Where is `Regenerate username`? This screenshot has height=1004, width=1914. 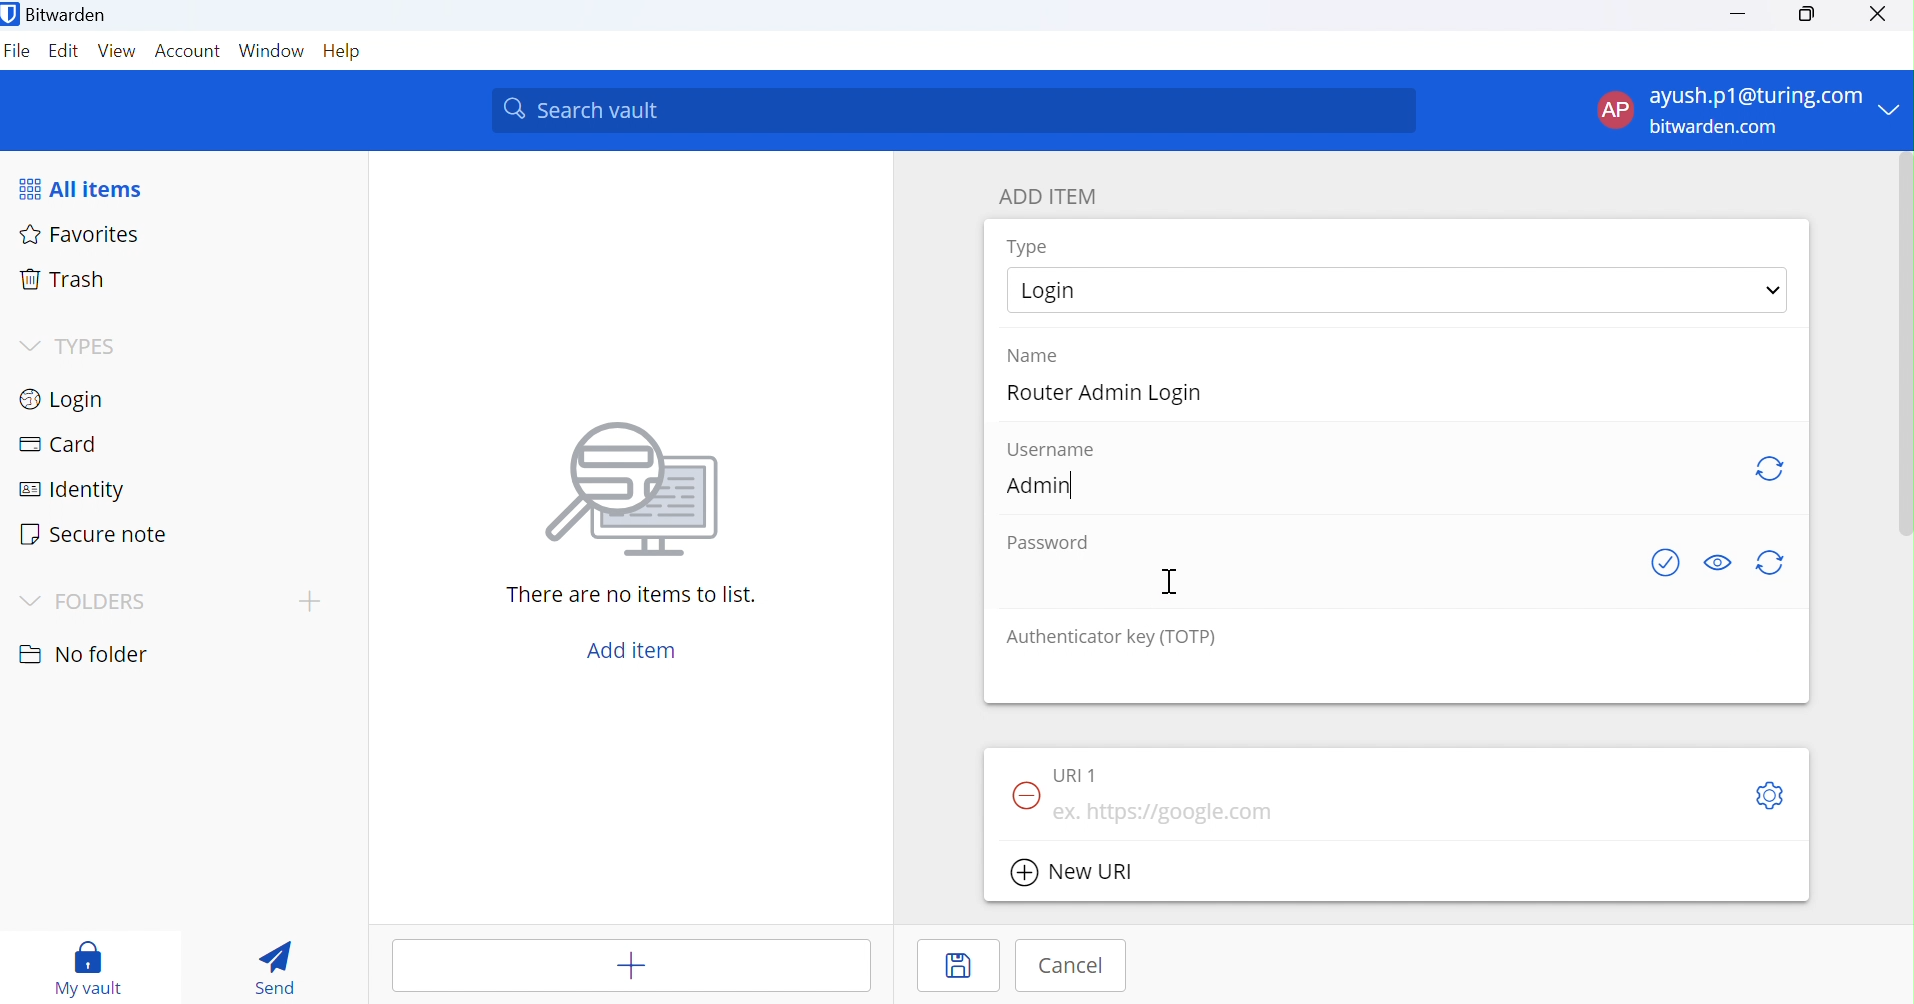
Regenerate username is located at coordinates (1768, 470).